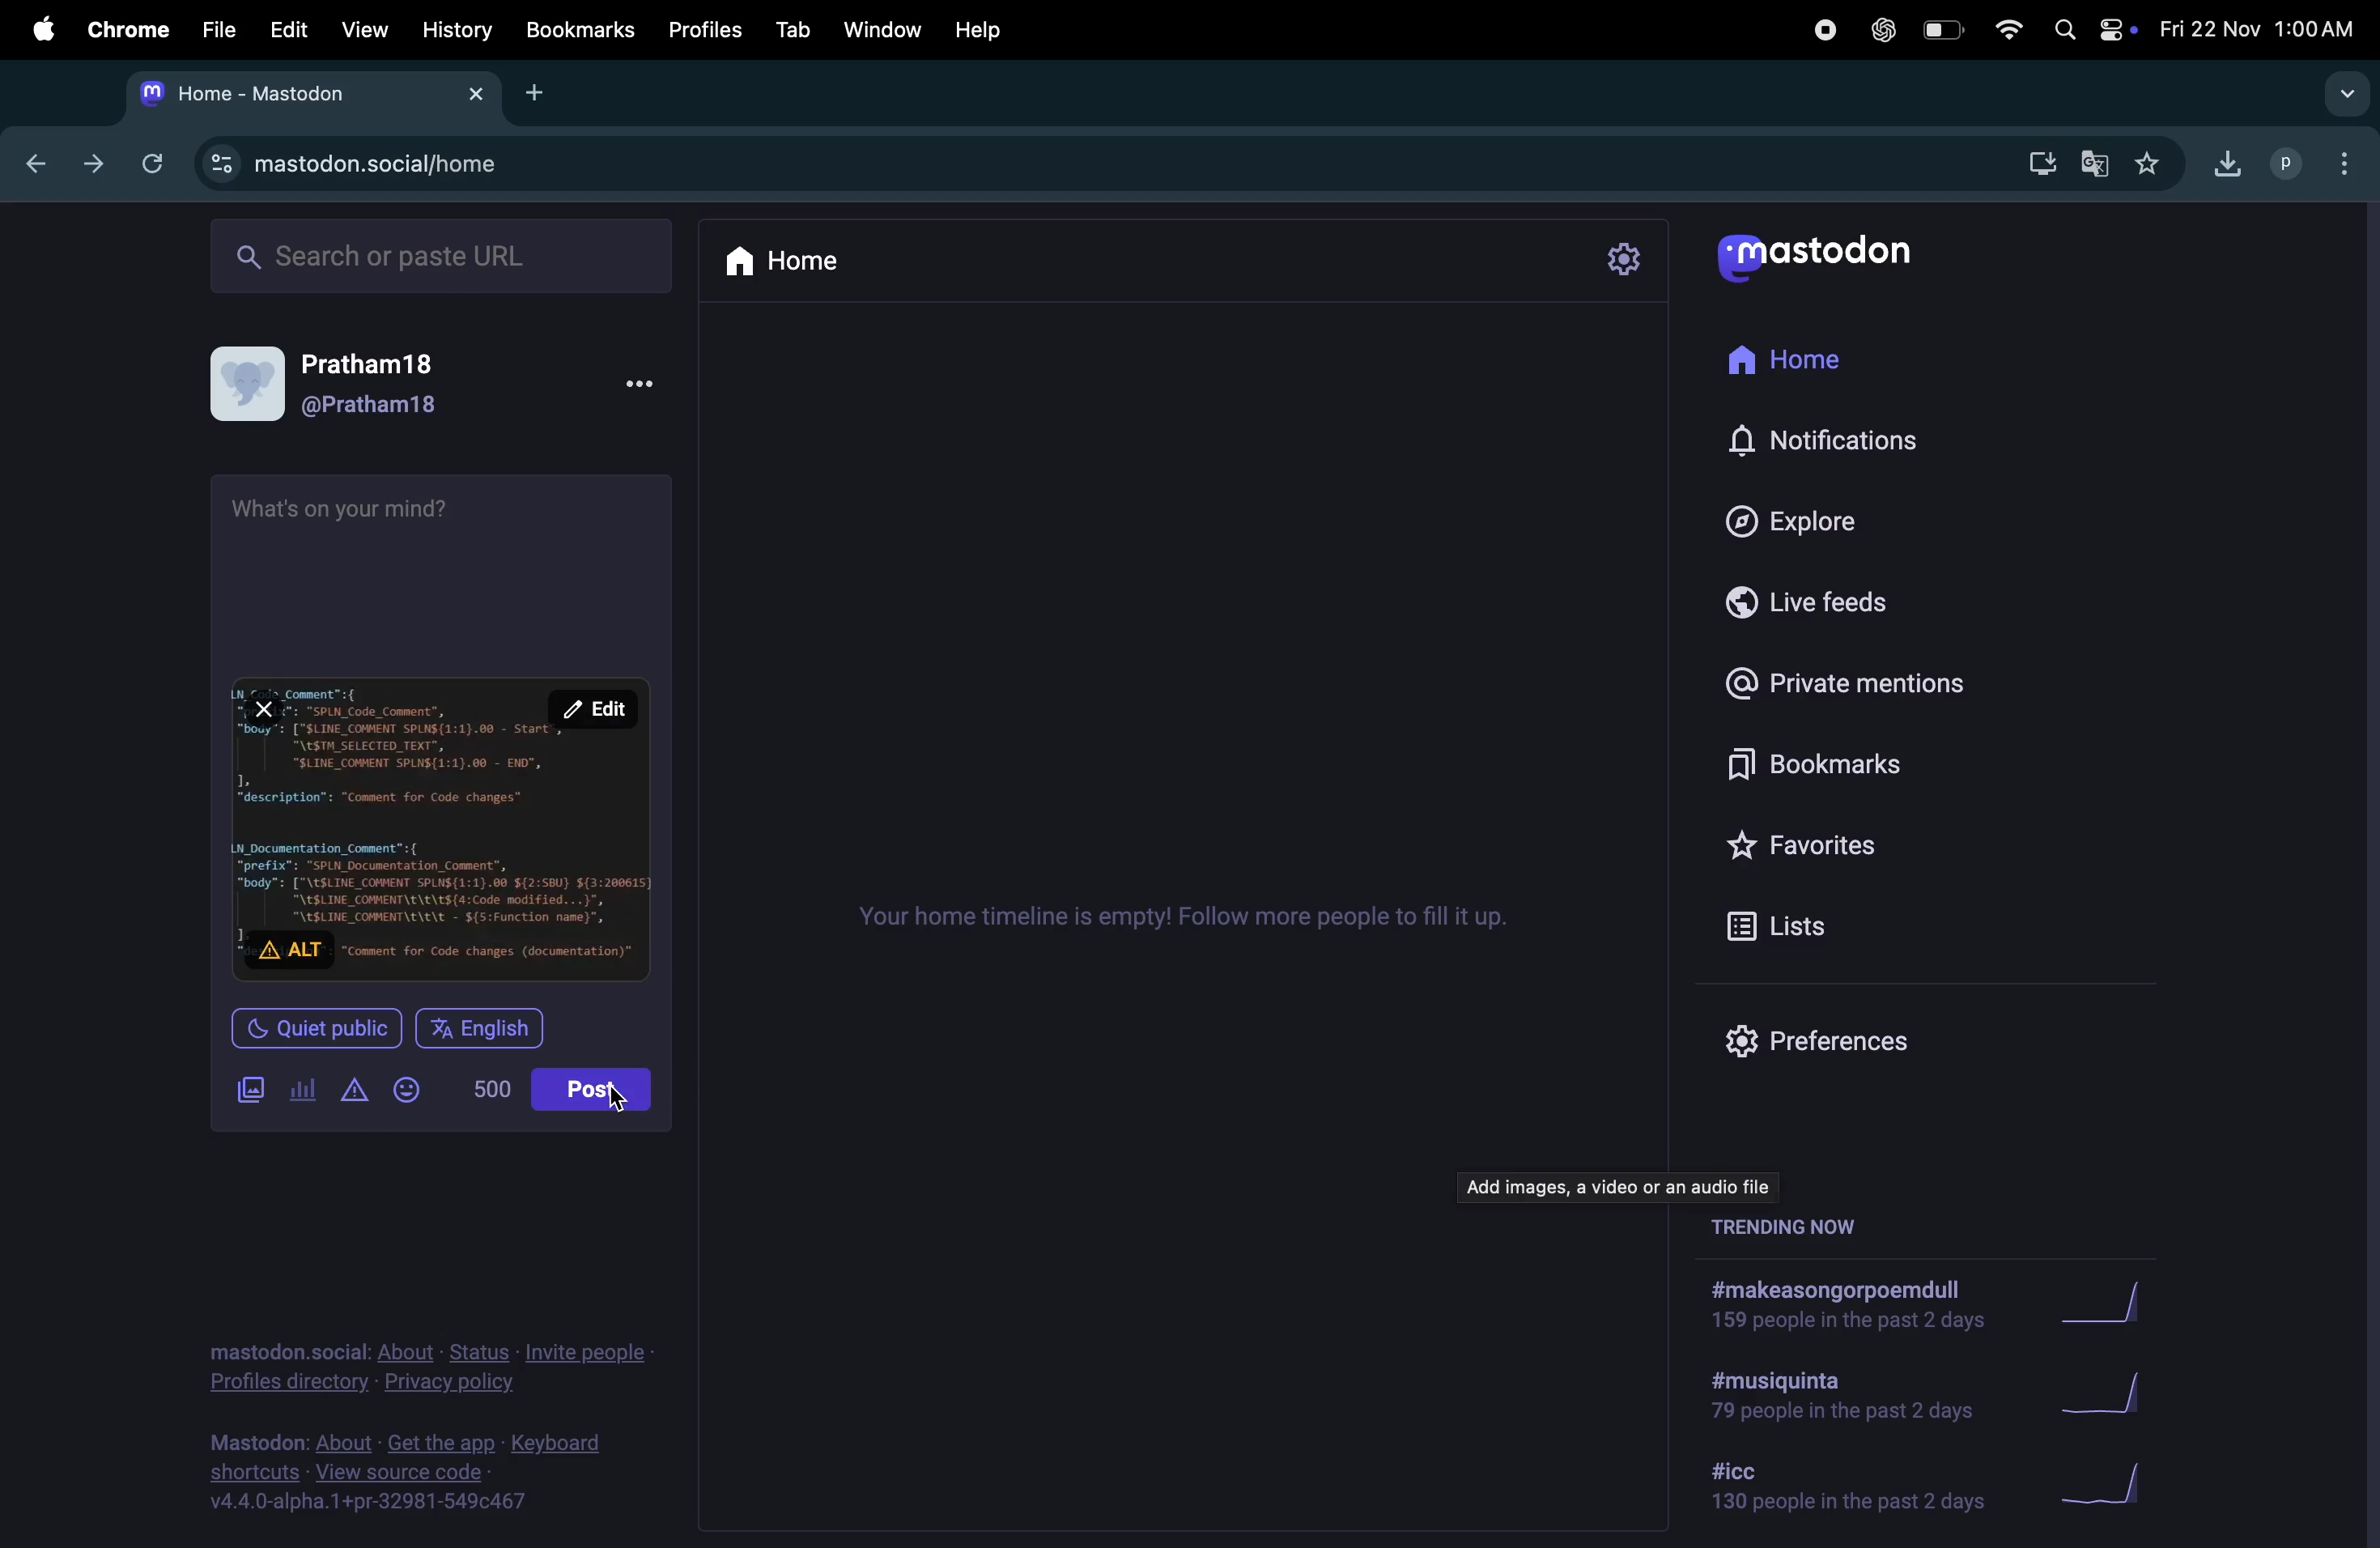  Describe the element at coordinates (2062, 29) in the screenshot. I see `spotlight search` at that location.